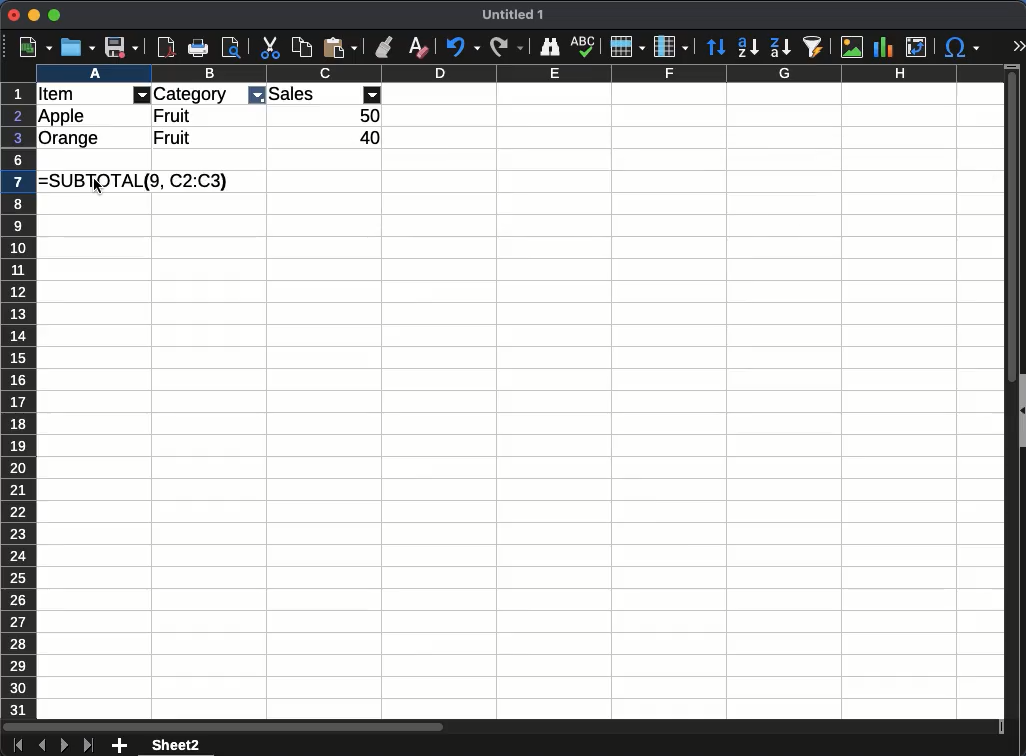 The height and width of the screenshot is (756, 1026). What do you see at coordinates (192, 94) in the screenshot?
I see `Category` at bounding box center [192, 94].